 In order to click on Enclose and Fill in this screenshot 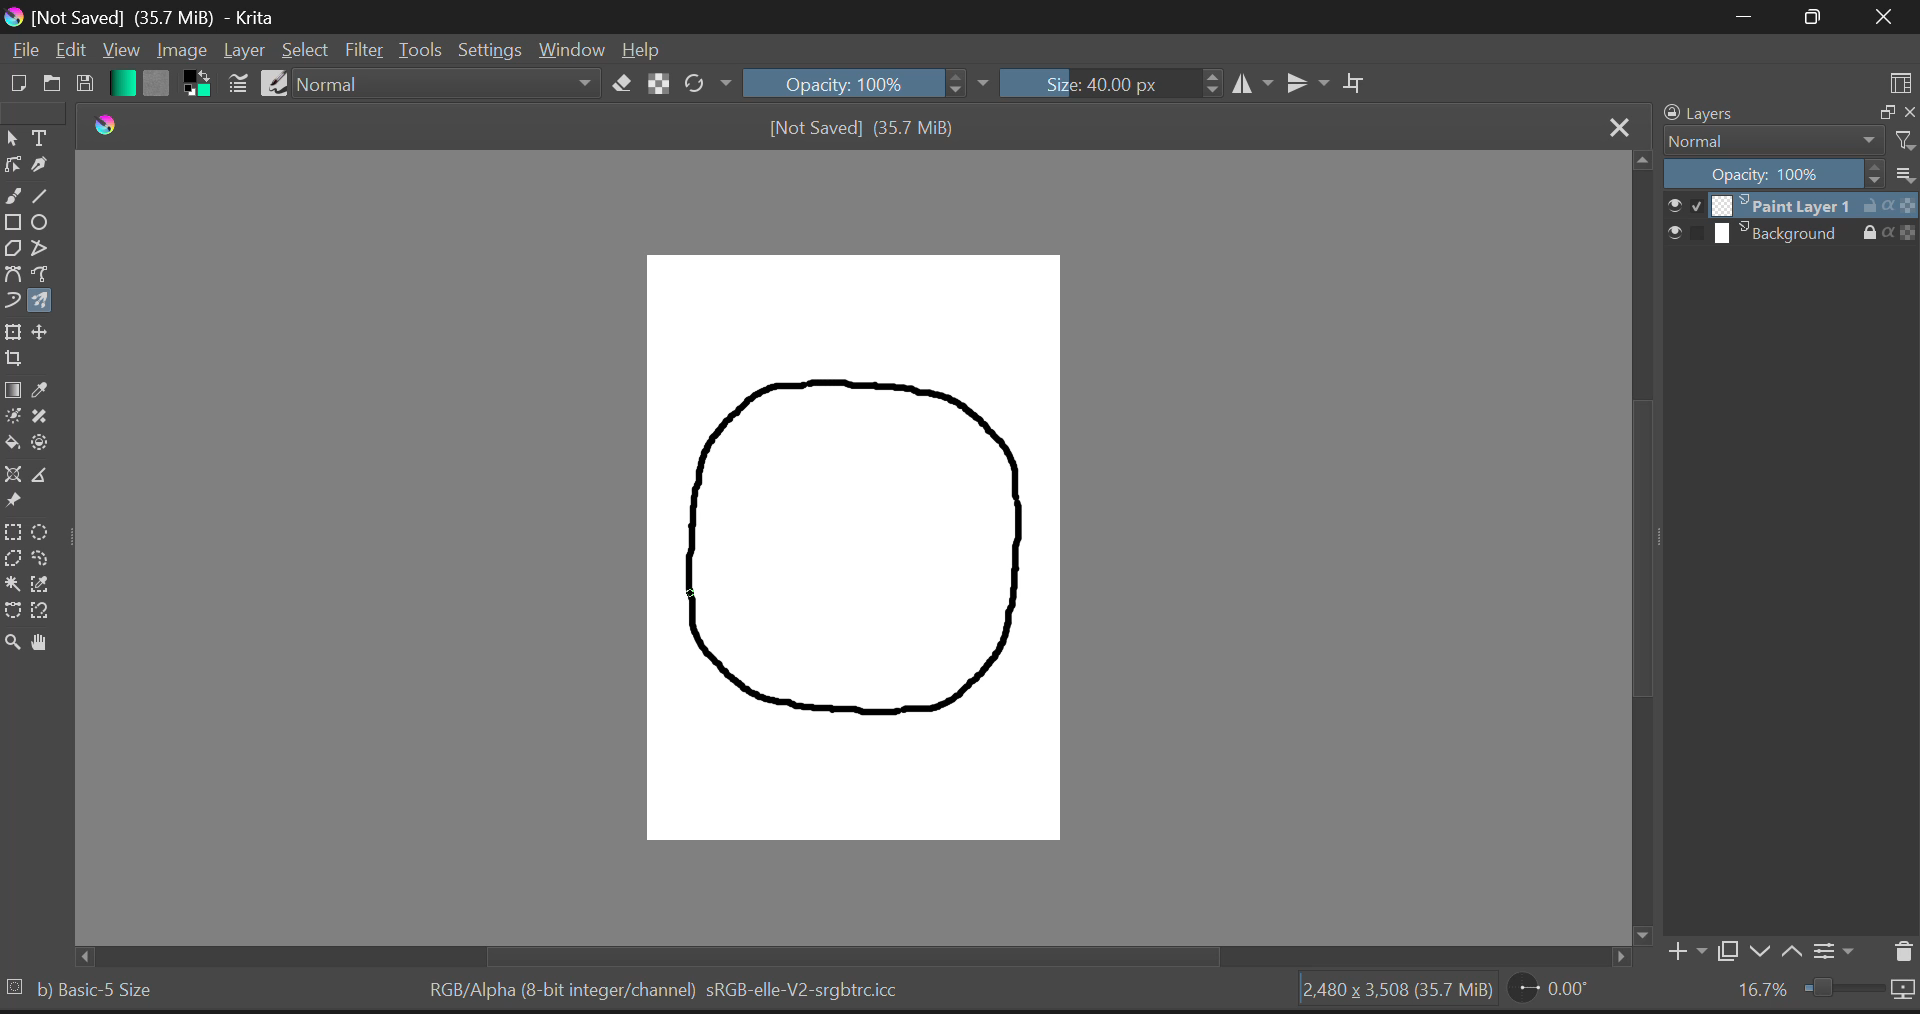, I will do `click(43, 445)`.